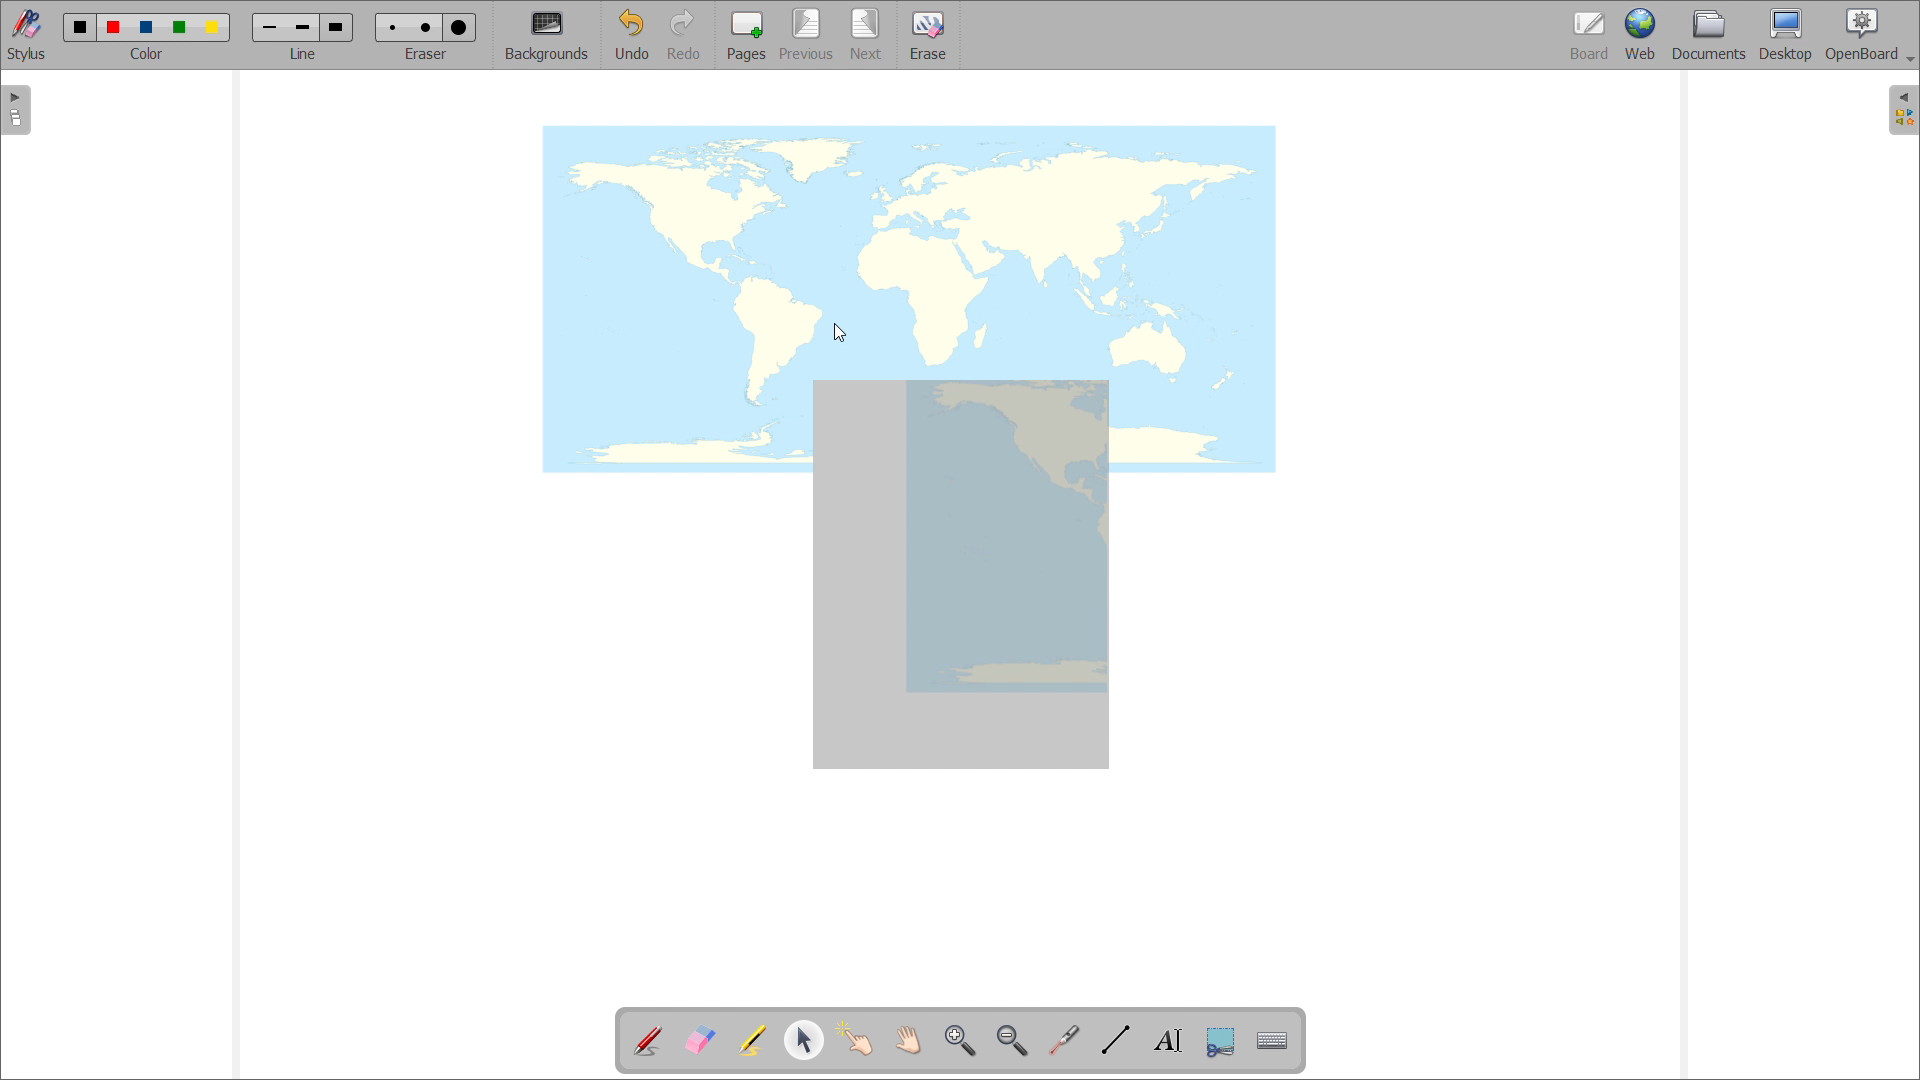  What do you see at coordinates (429, 27) in the screenshot?
I see `medium` at bounding box center [429, 27].